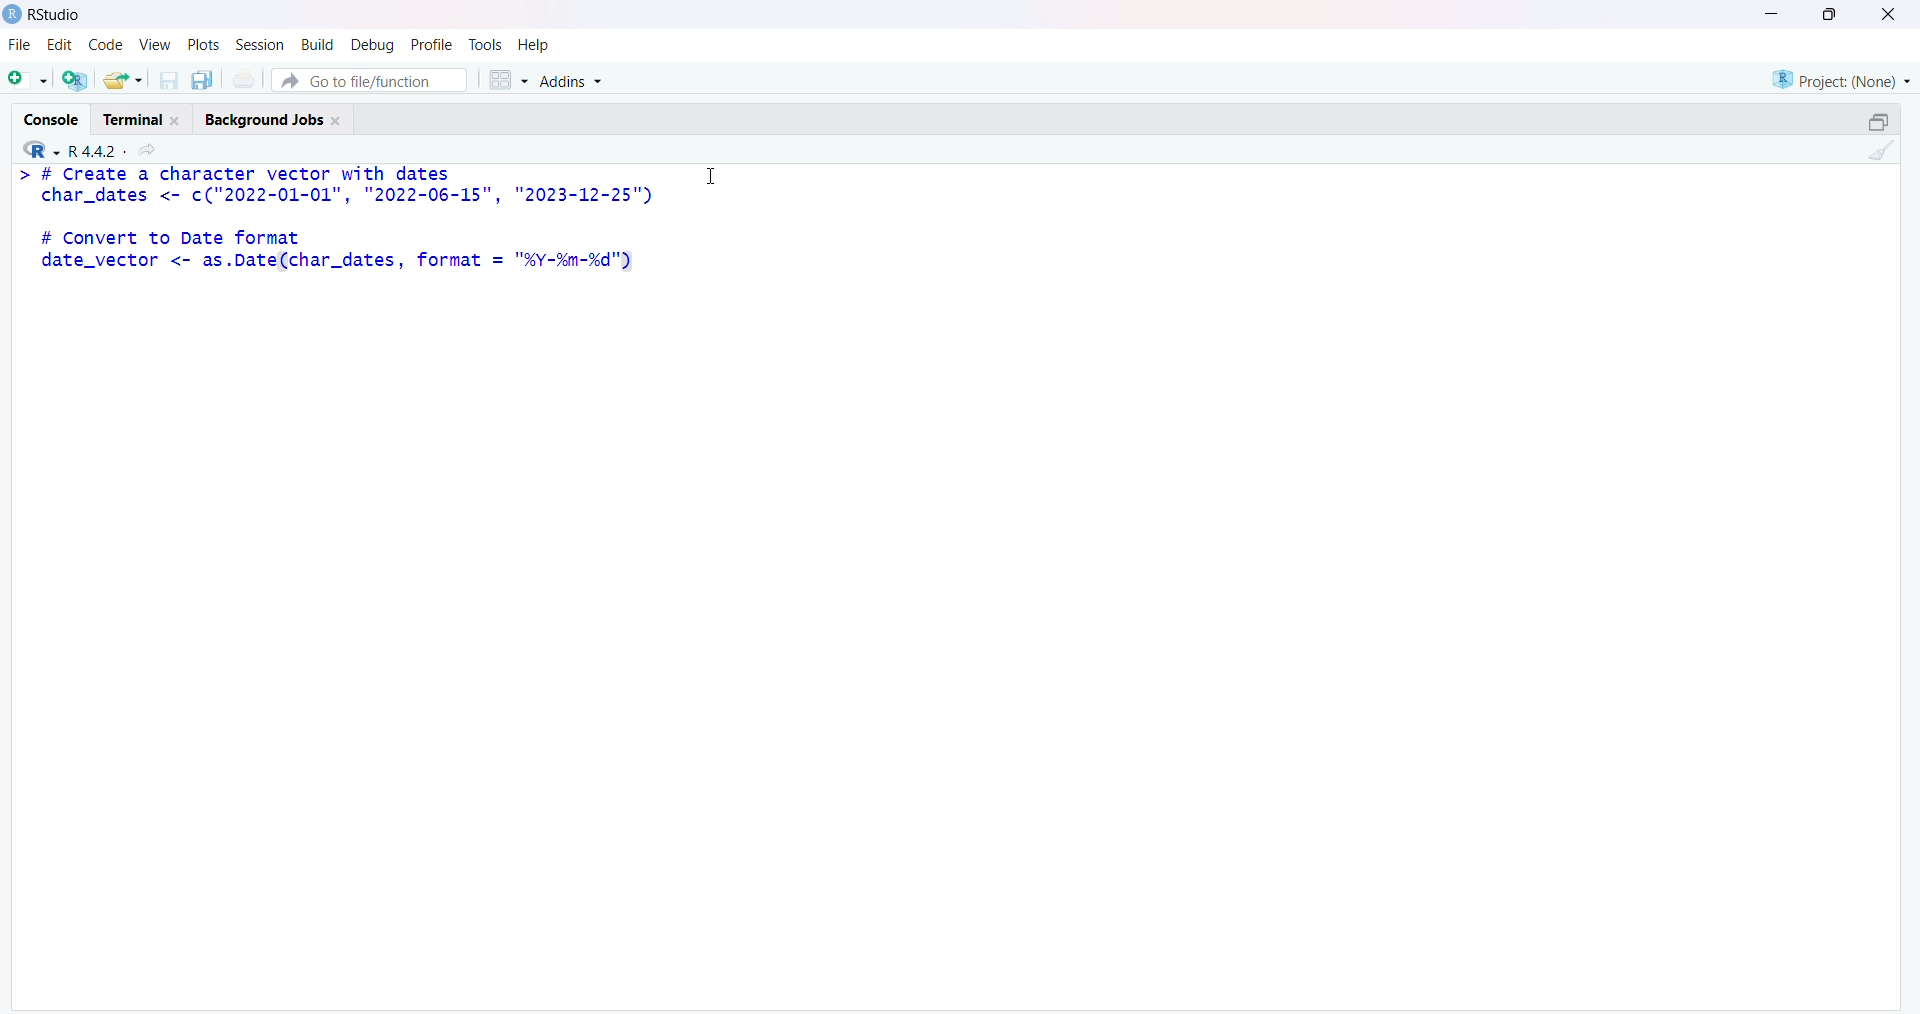  Describe the element at coordinates (257, 46) in the screenshot. I see `Session` at that location.